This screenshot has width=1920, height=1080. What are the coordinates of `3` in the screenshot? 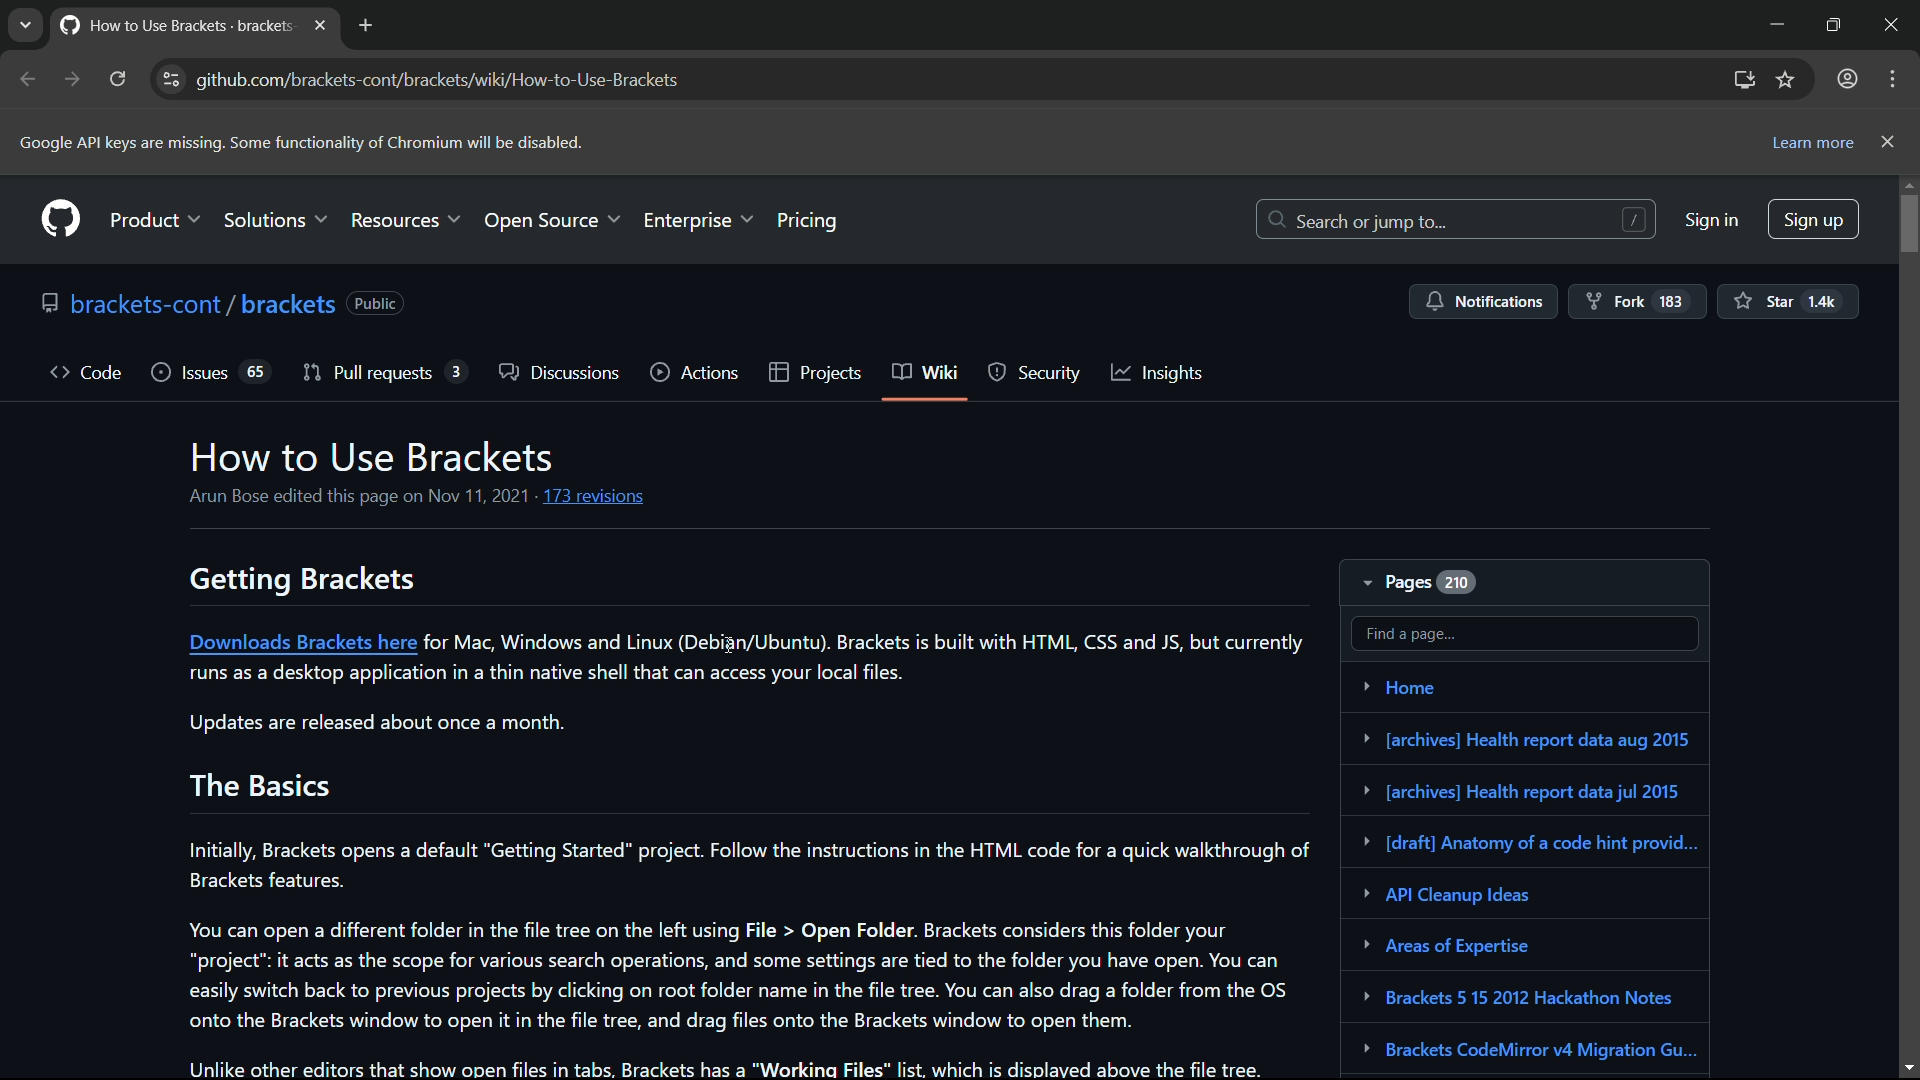 It's located at (458, 370).